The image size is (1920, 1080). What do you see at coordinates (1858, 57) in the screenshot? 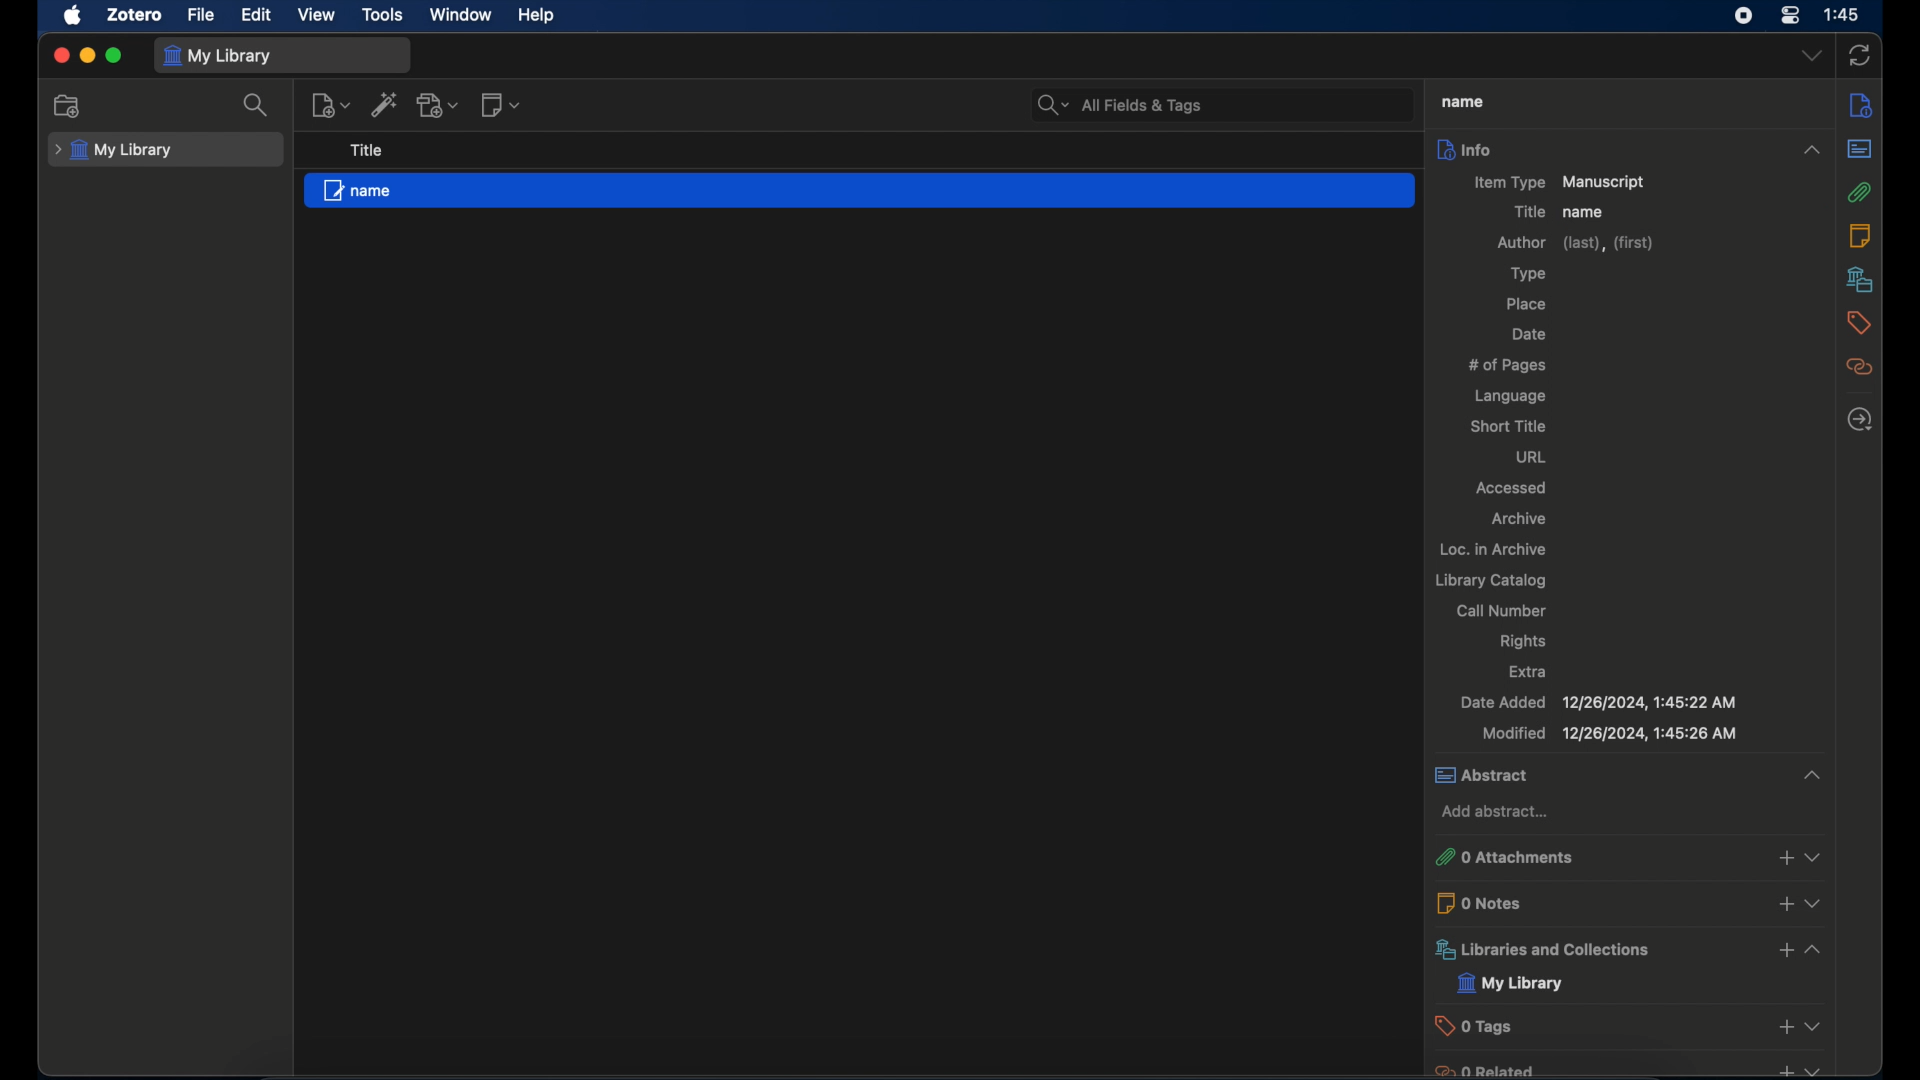
I see `sync` at bounding box center [1858, 57].